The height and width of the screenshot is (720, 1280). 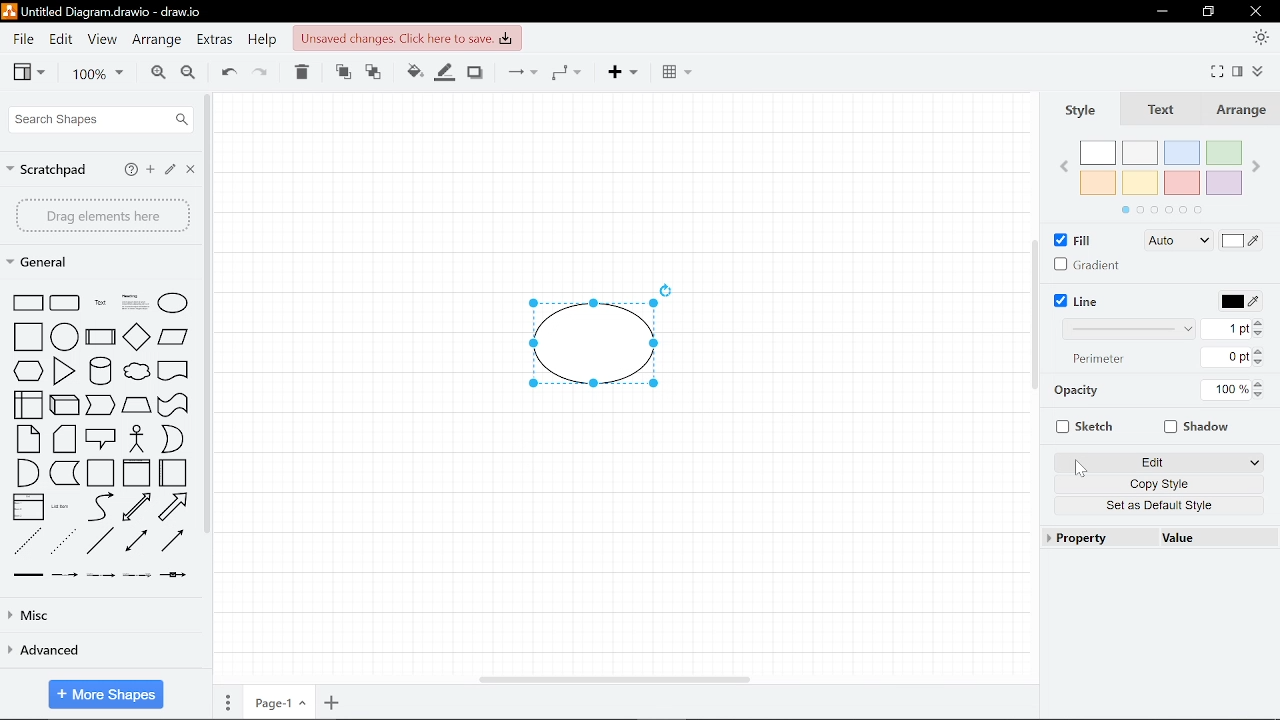 What do you see at coordinates (1260, 363) in the screenshot?
I see `Decrease perimeter` at bounding box center [1260, 363].